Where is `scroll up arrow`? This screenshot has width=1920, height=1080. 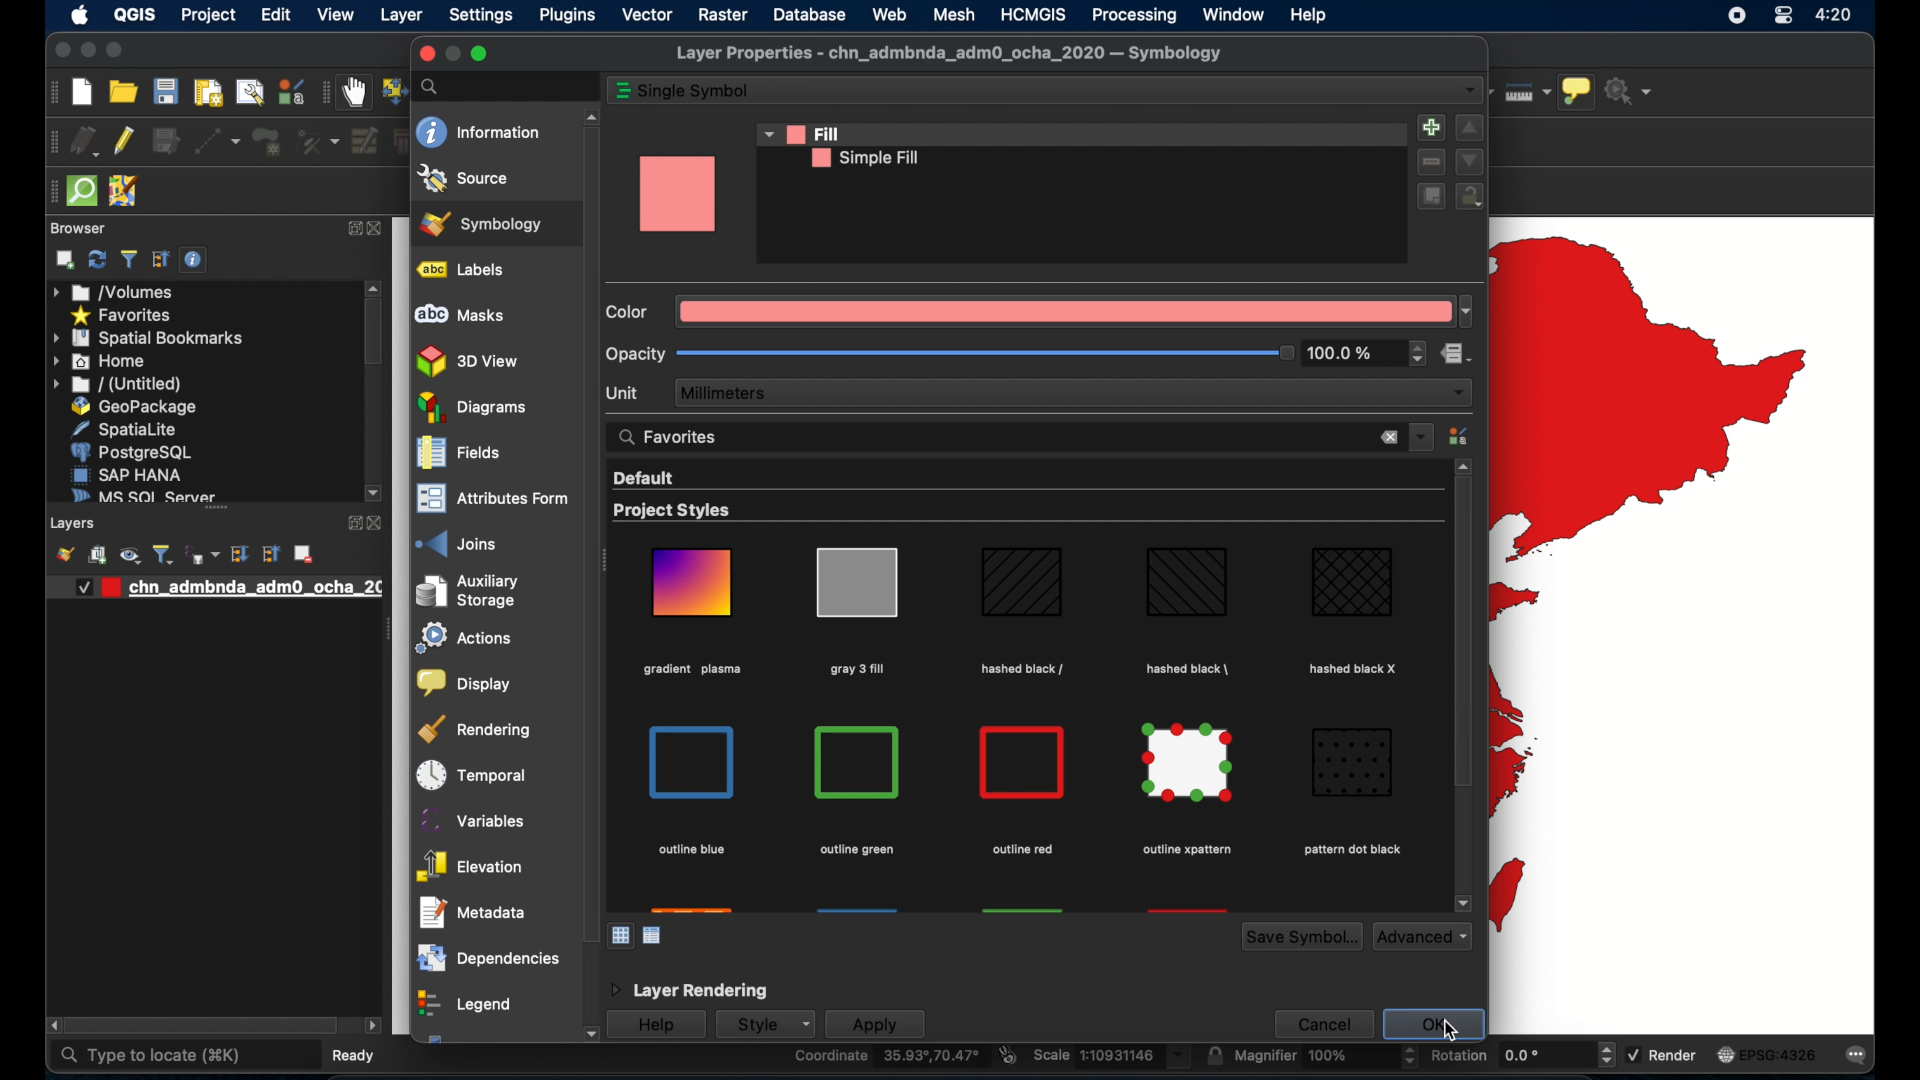
scroll up arrow is located at coordinates (374, 286).